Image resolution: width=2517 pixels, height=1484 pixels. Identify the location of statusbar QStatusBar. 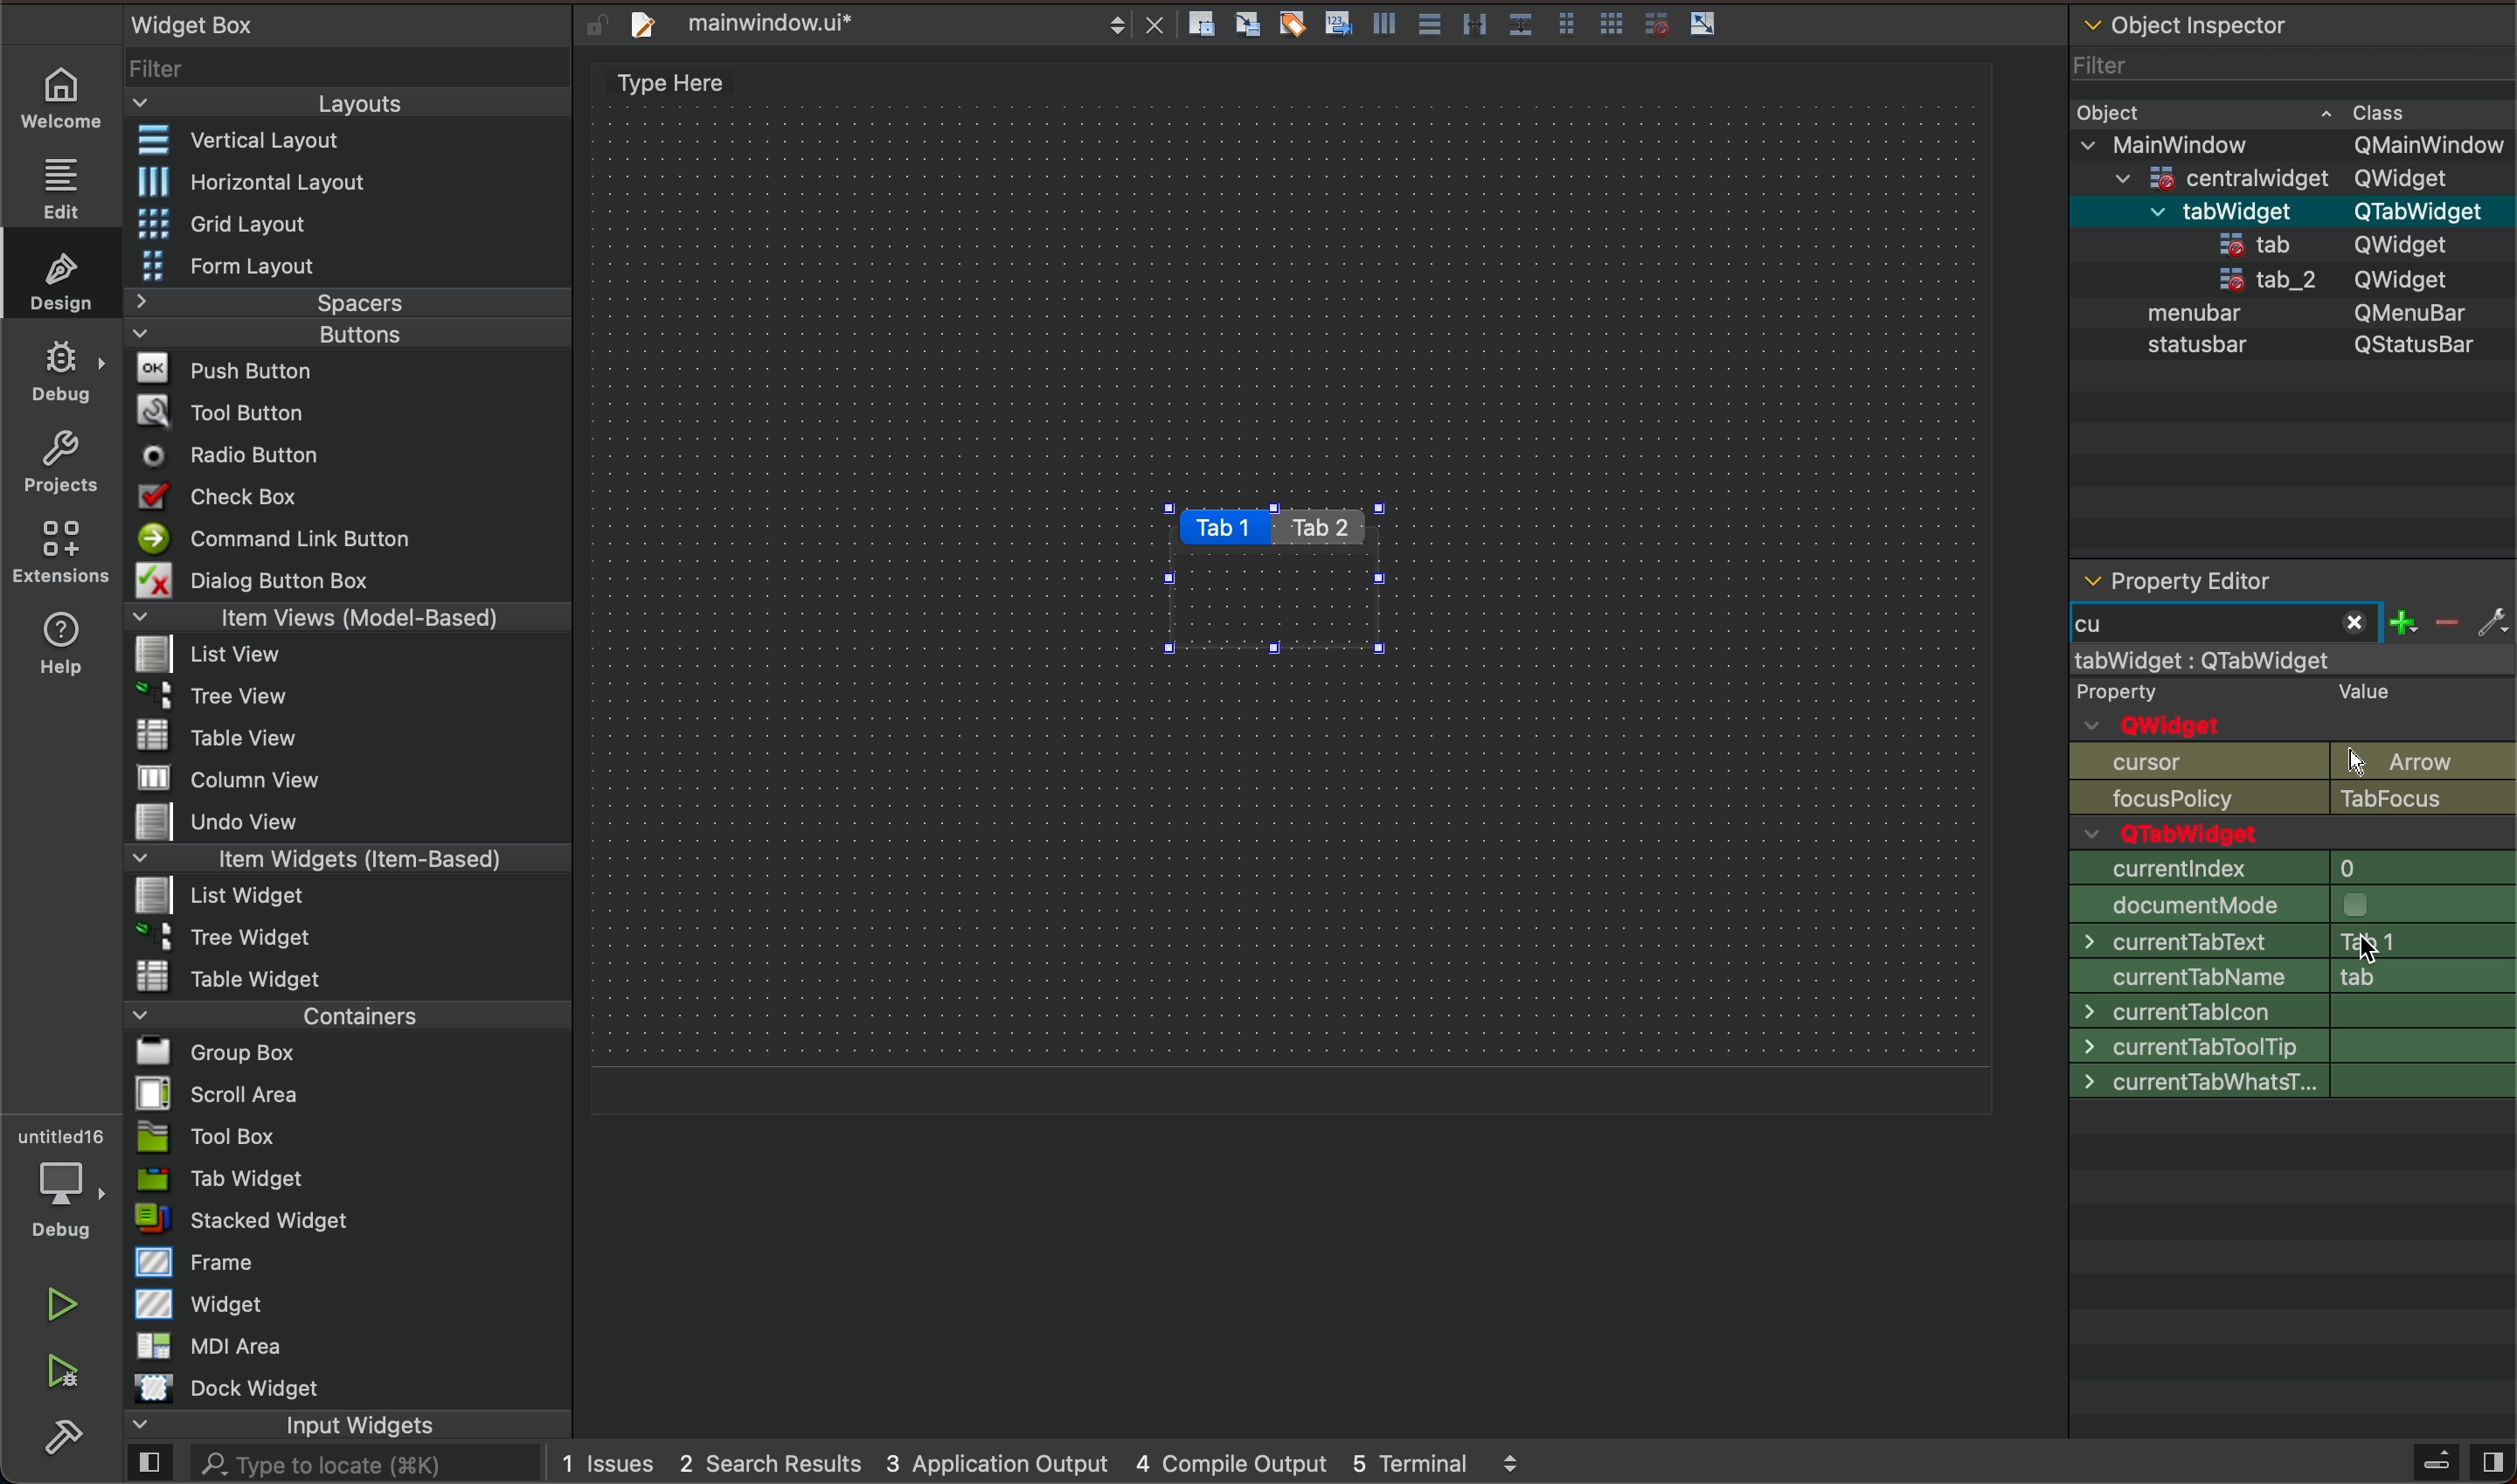
(2290, 243).